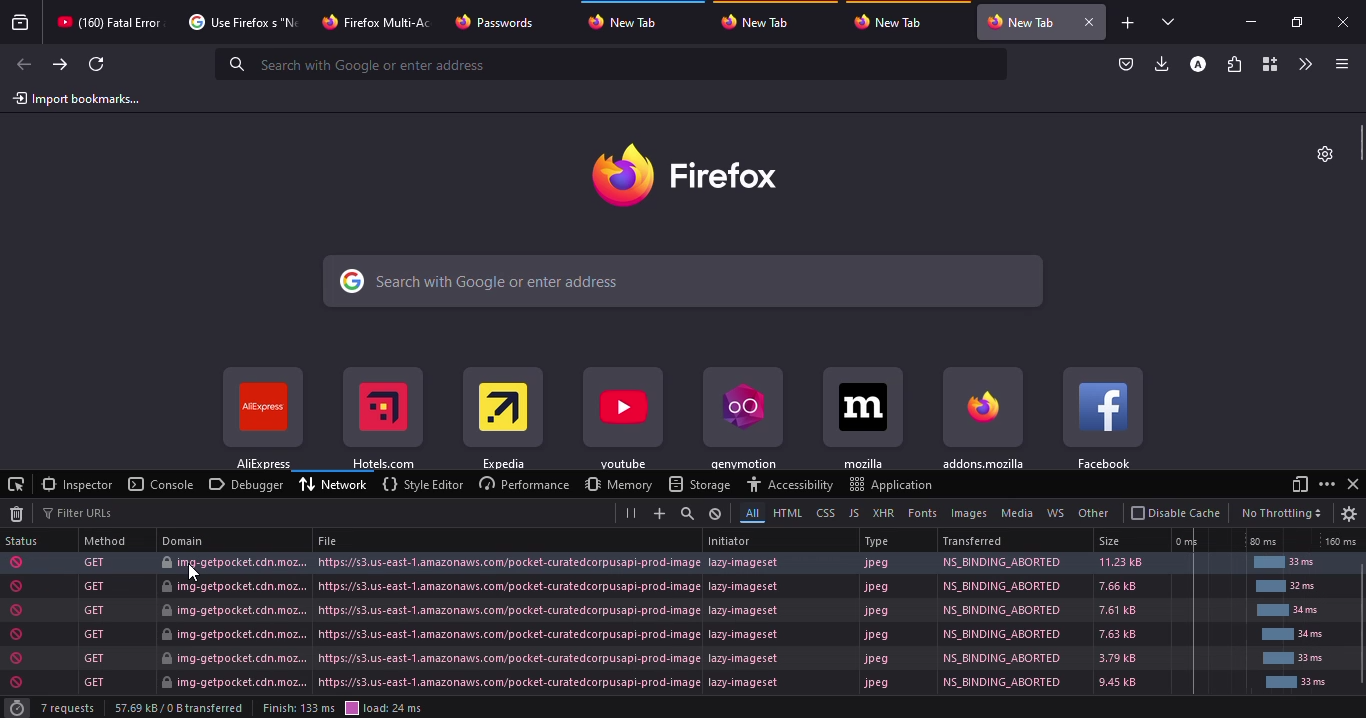 This screenshot has width=1366, height=718. Describe the element at coordinates (503, 420) in the screenshot. I see `shortcuts` at that location.